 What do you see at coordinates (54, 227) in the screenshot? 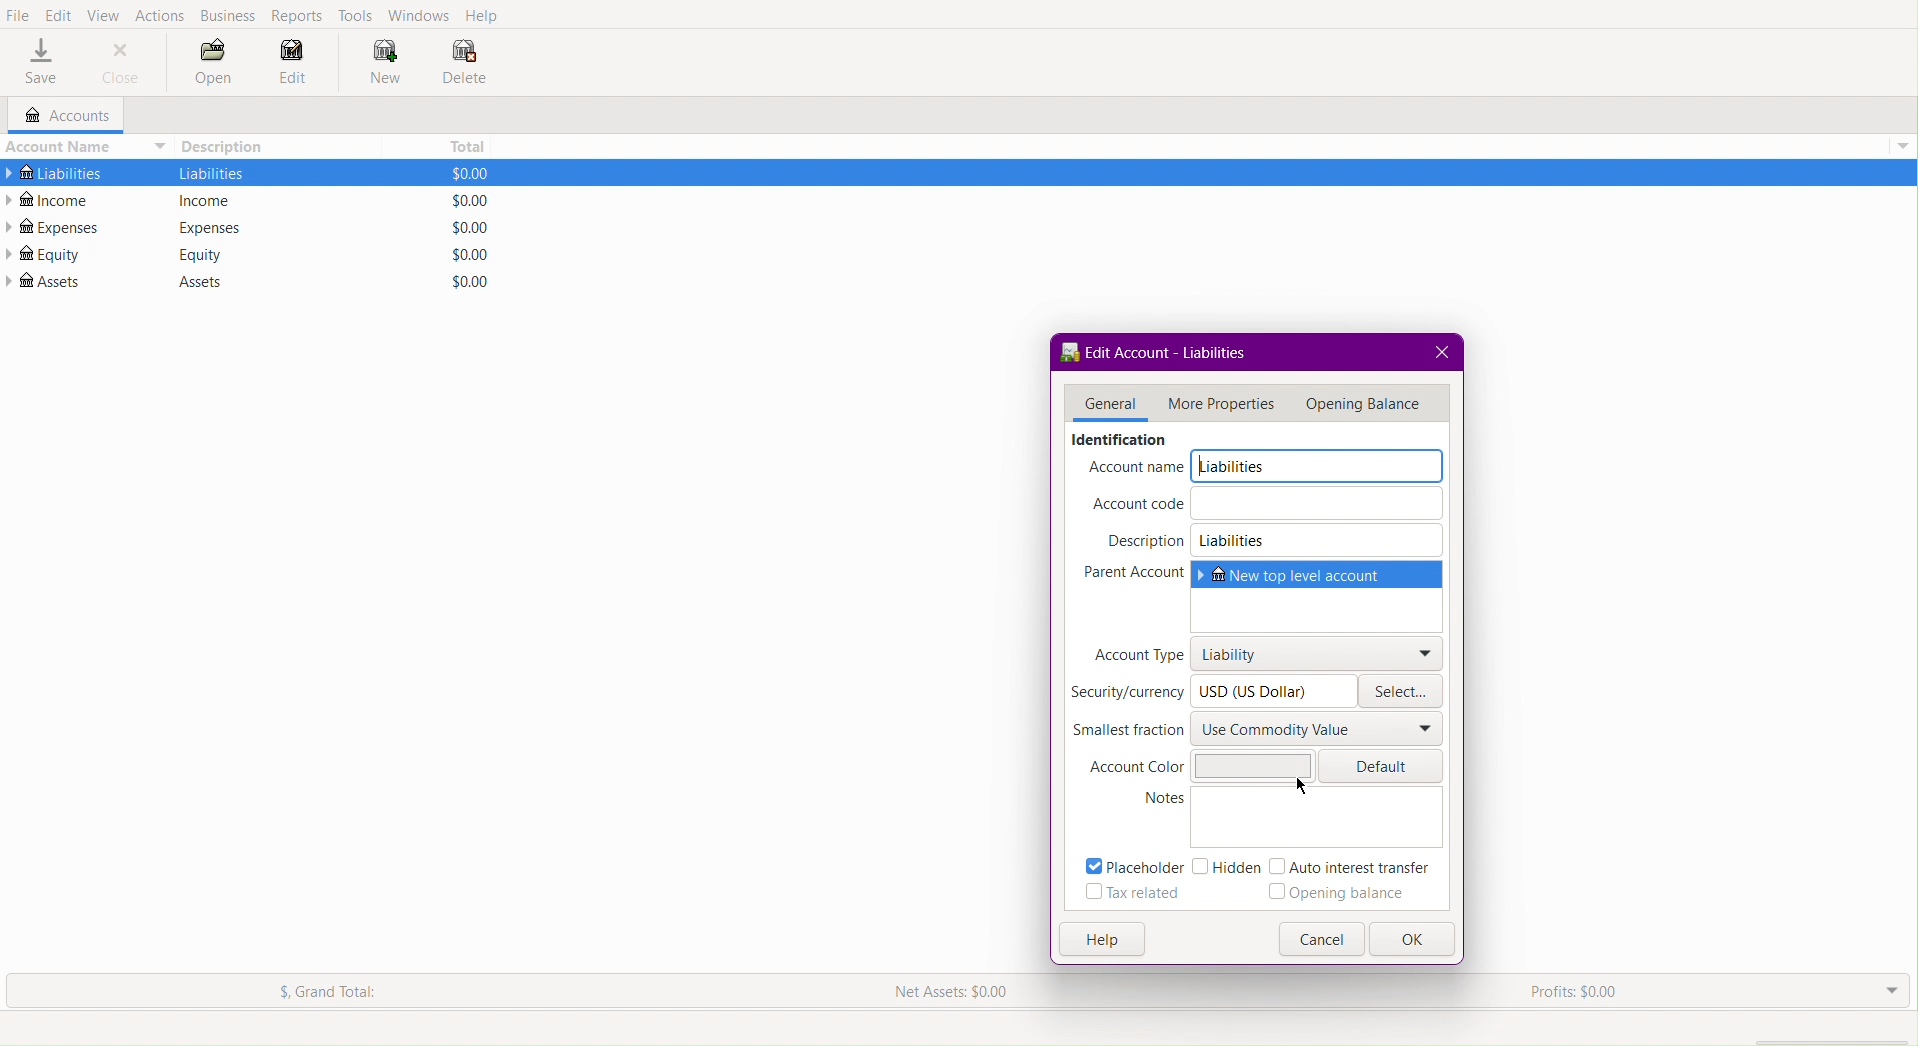
I see `Expenses` at bounding box center [54, 227].